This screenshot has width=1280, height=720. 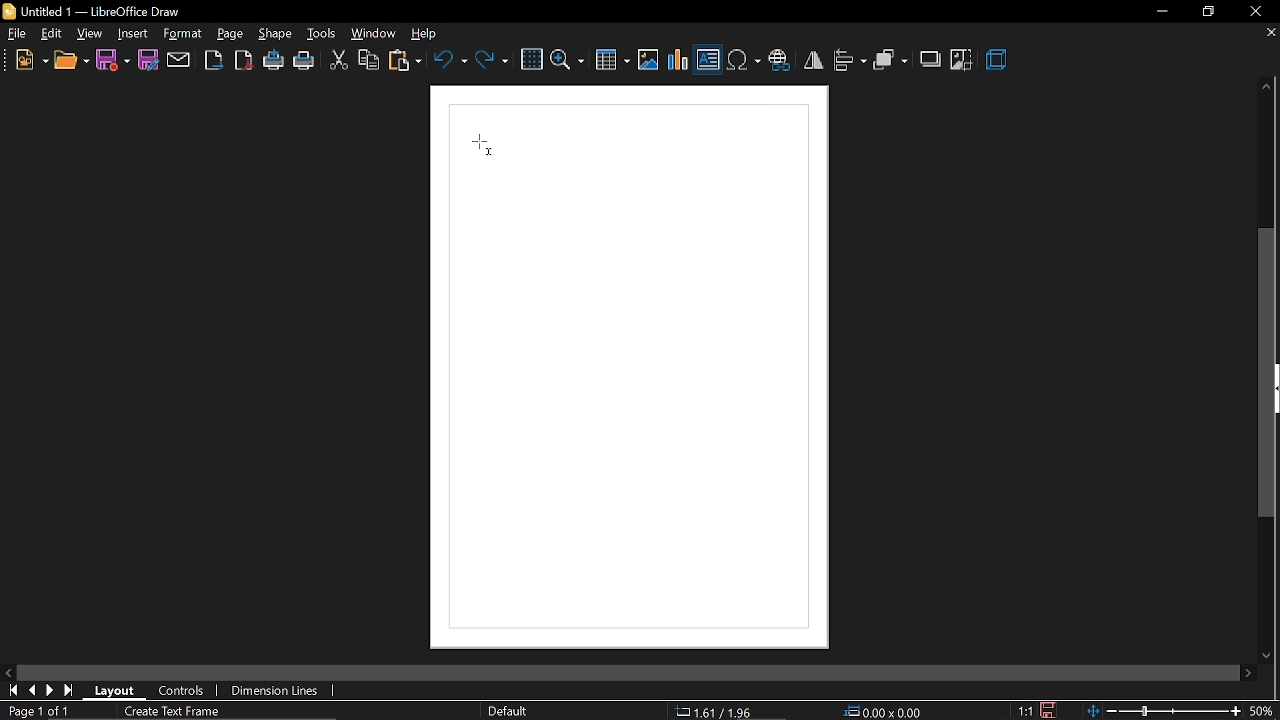 I want to click on go to first page, so click(x=14, y=691).